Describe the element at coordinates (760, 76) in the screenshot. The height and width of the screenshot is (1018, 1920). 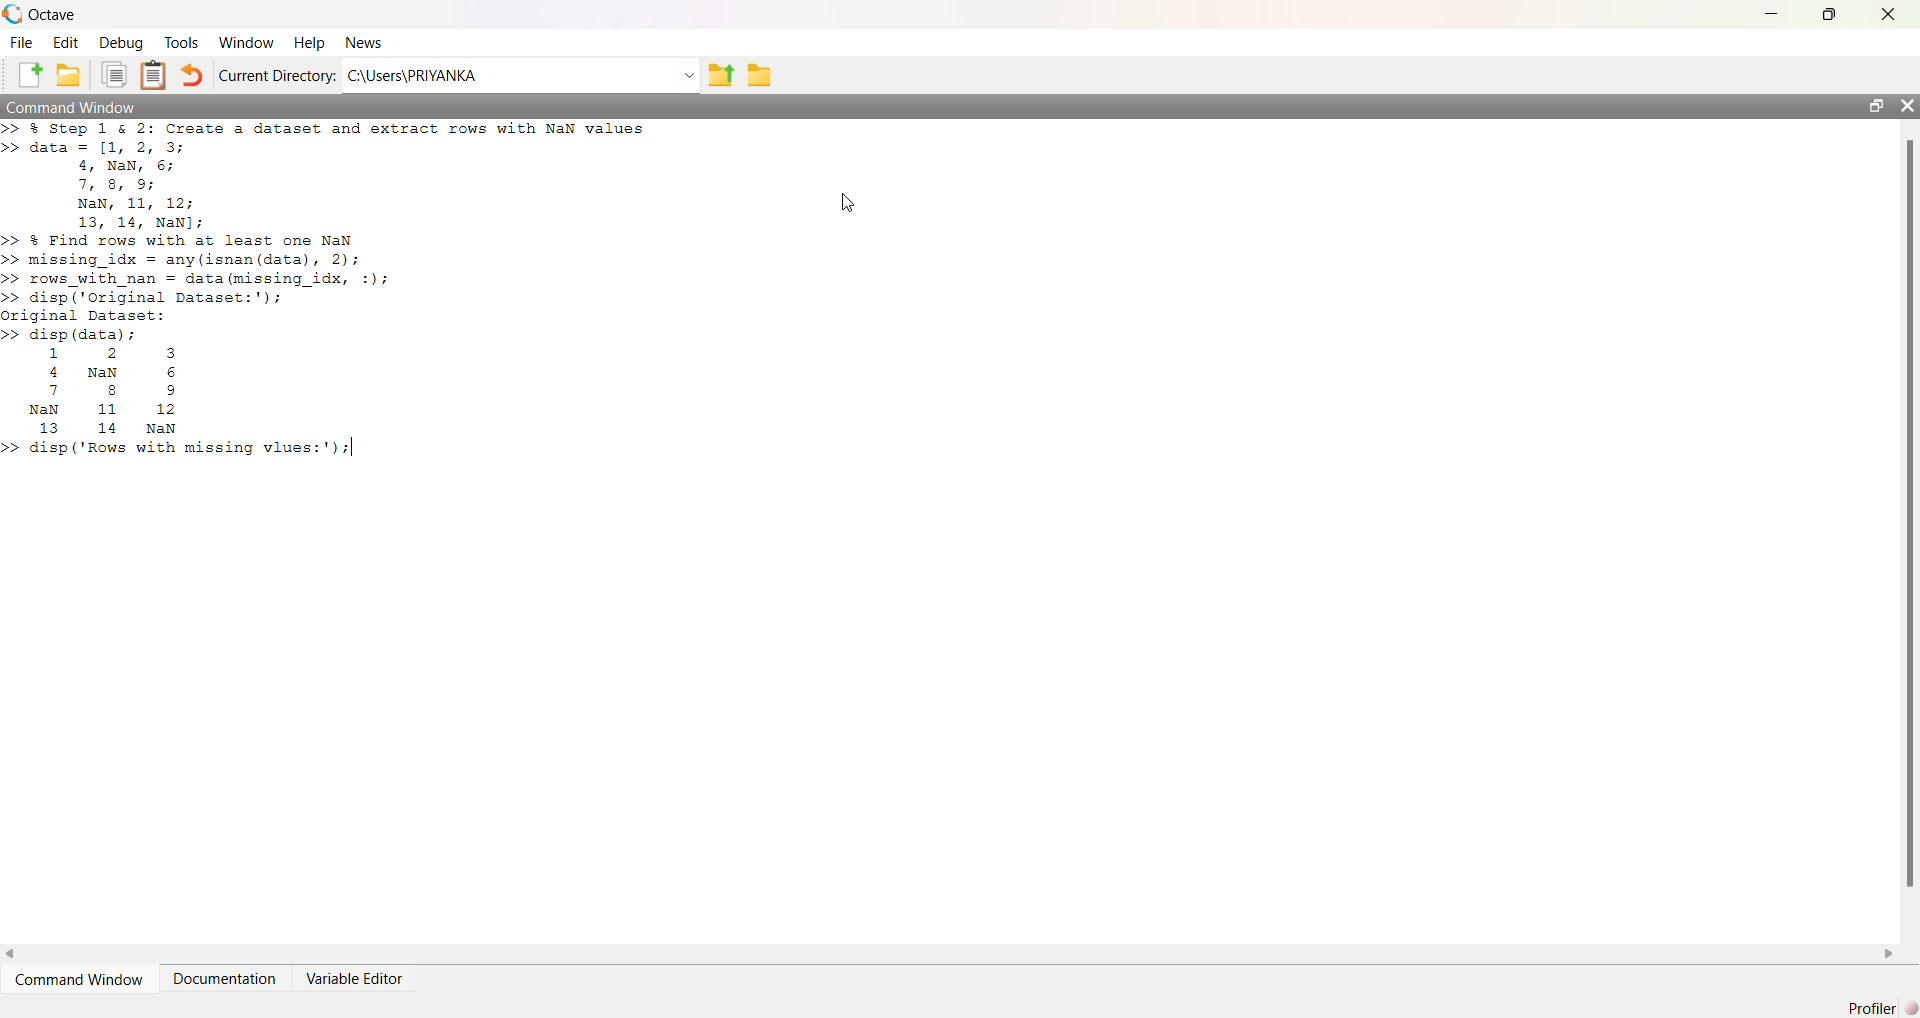
I see `folder` at that location.